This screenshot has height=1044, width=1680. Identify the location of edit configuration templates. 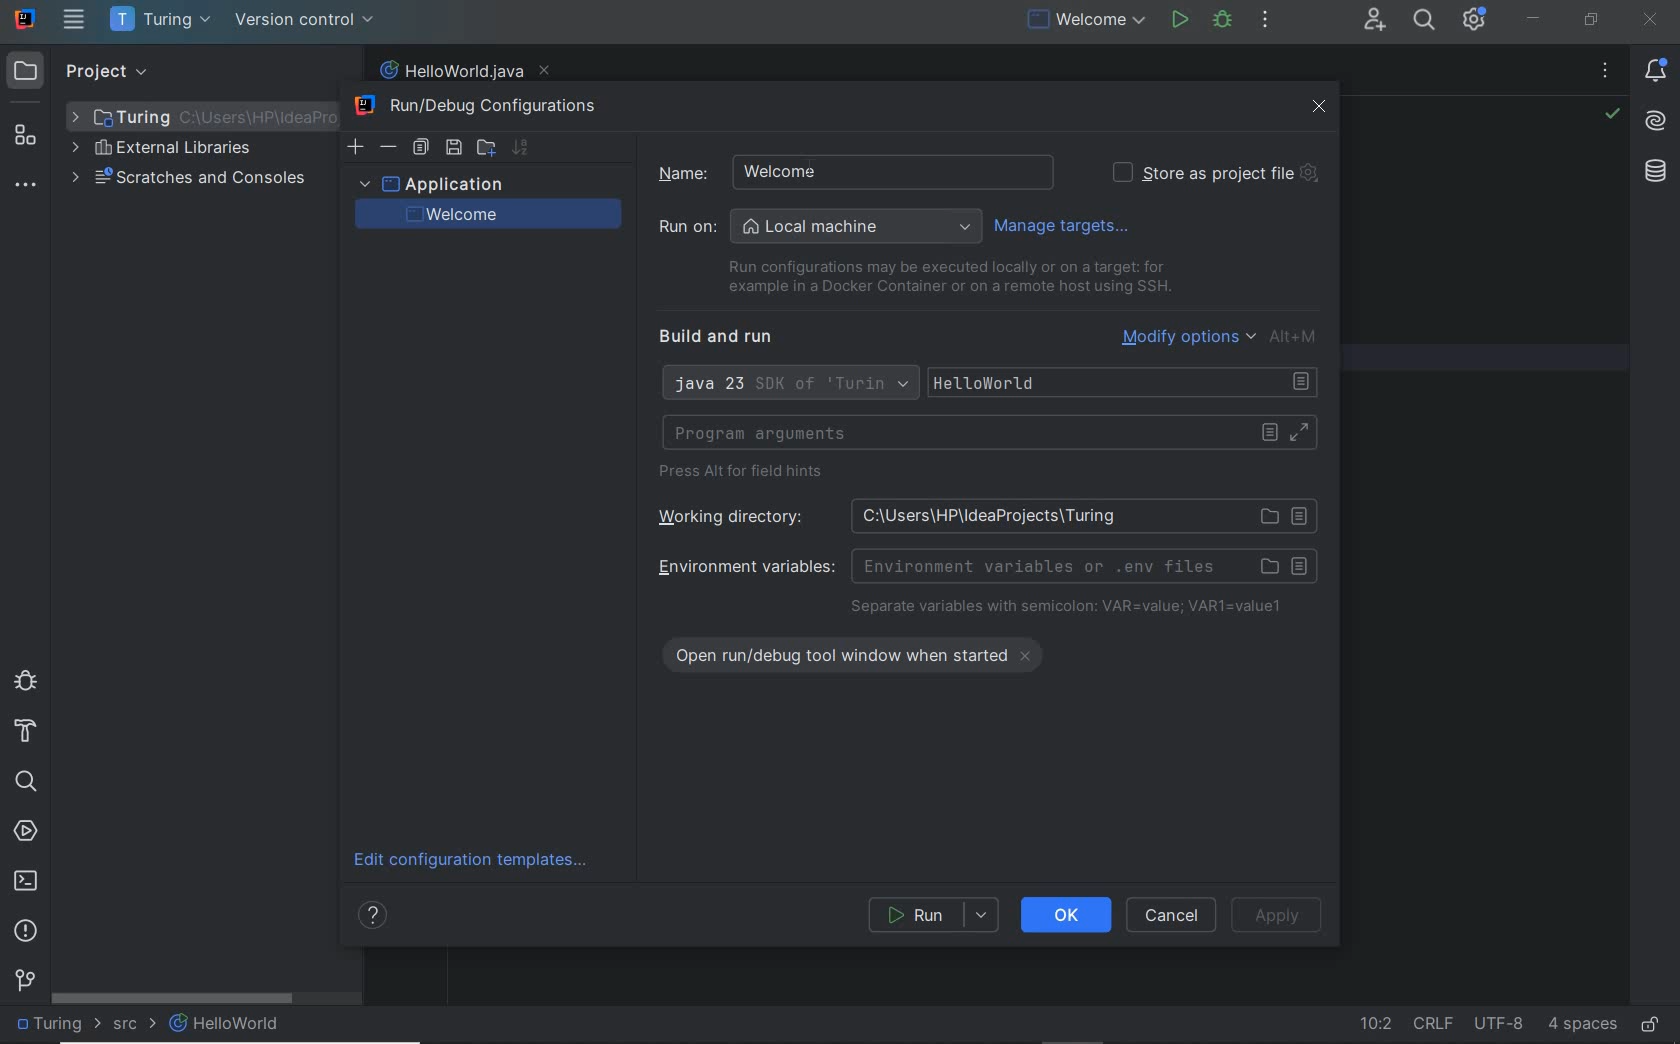
(477, 861).